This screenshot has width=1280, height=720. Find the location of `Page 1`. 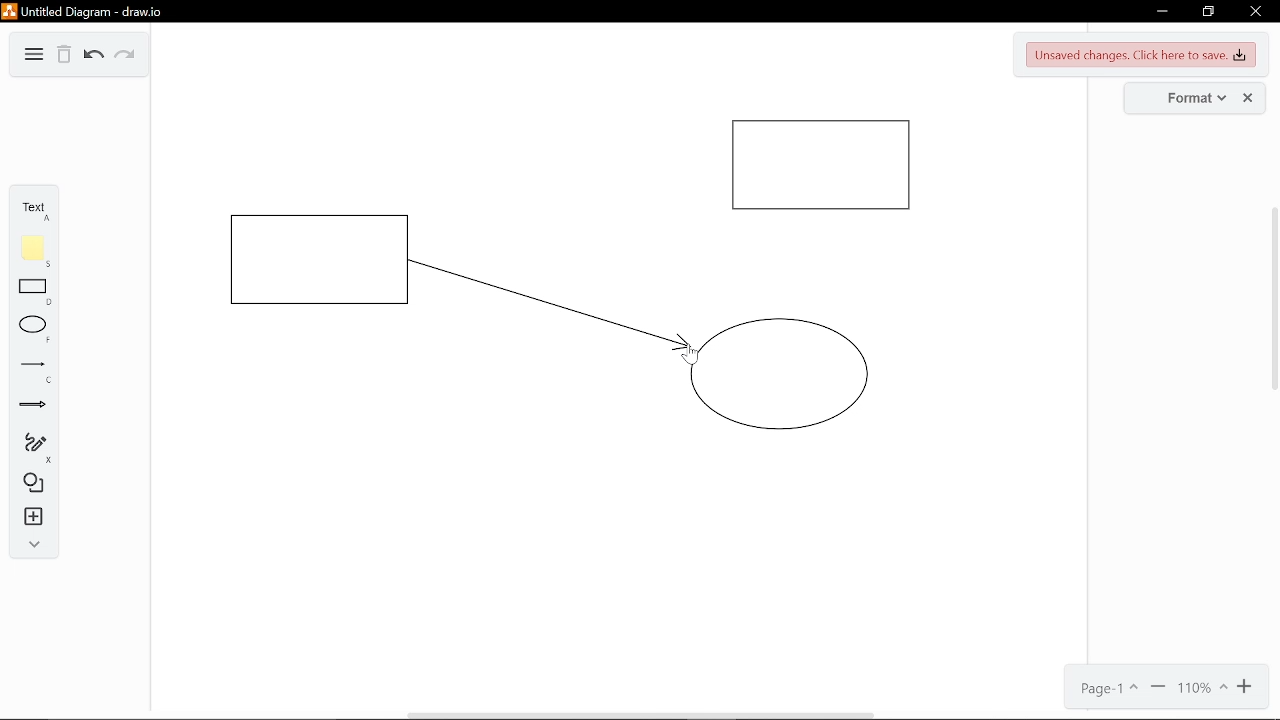

Page 1 is located at coordinates (1106, 689).